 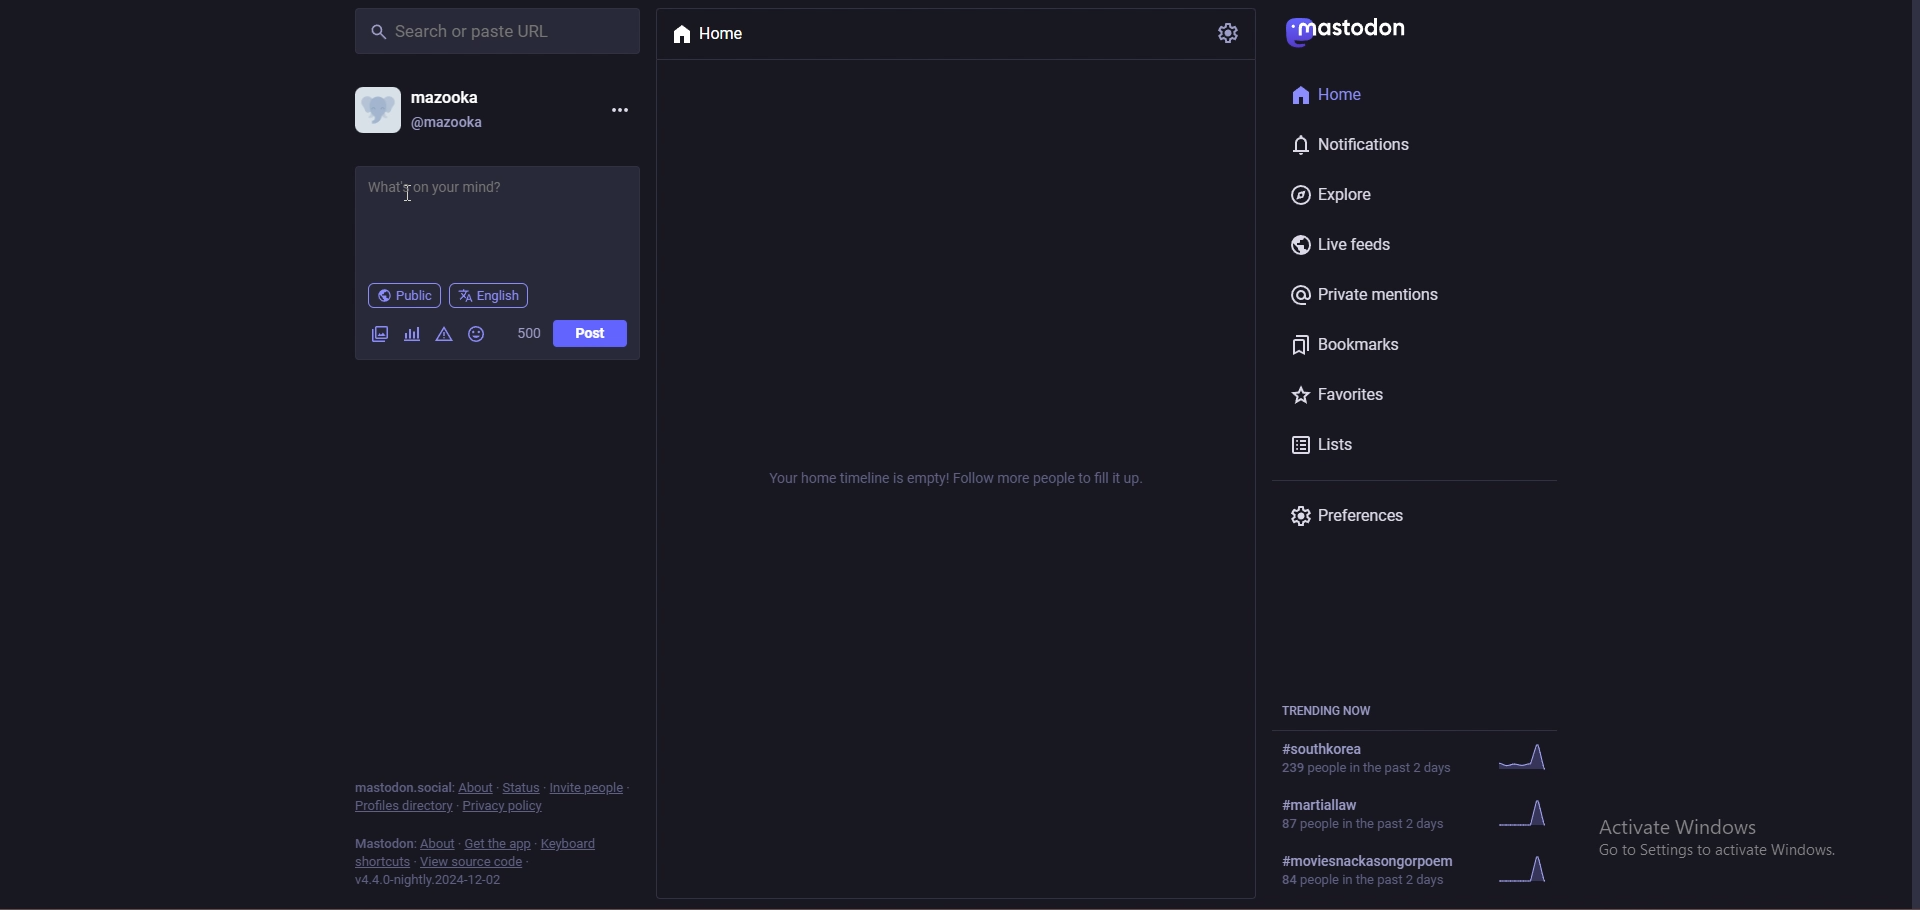 What do you see at coordinates (405, 295) in the screenshot?
I see `public` at bounding box center [405, 295].